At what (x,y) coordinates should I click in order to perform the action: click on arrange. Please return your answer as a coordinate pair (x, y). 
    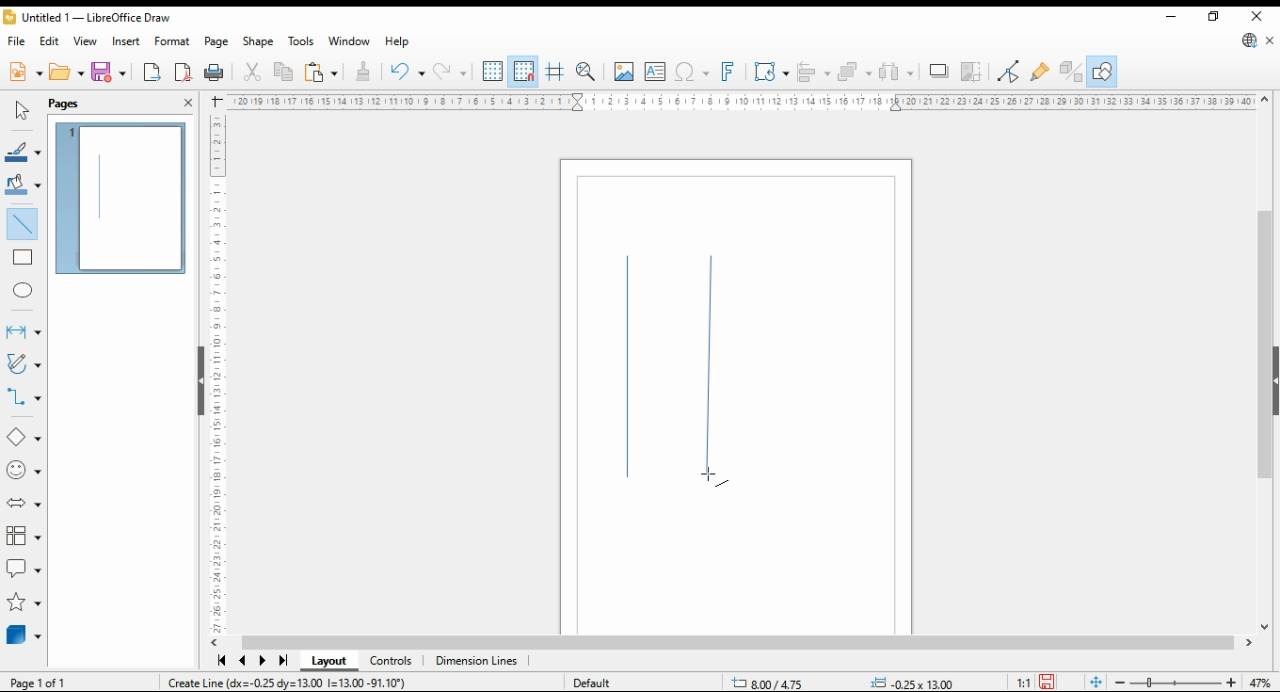
    Looking at the image, I should click on (855, 71).